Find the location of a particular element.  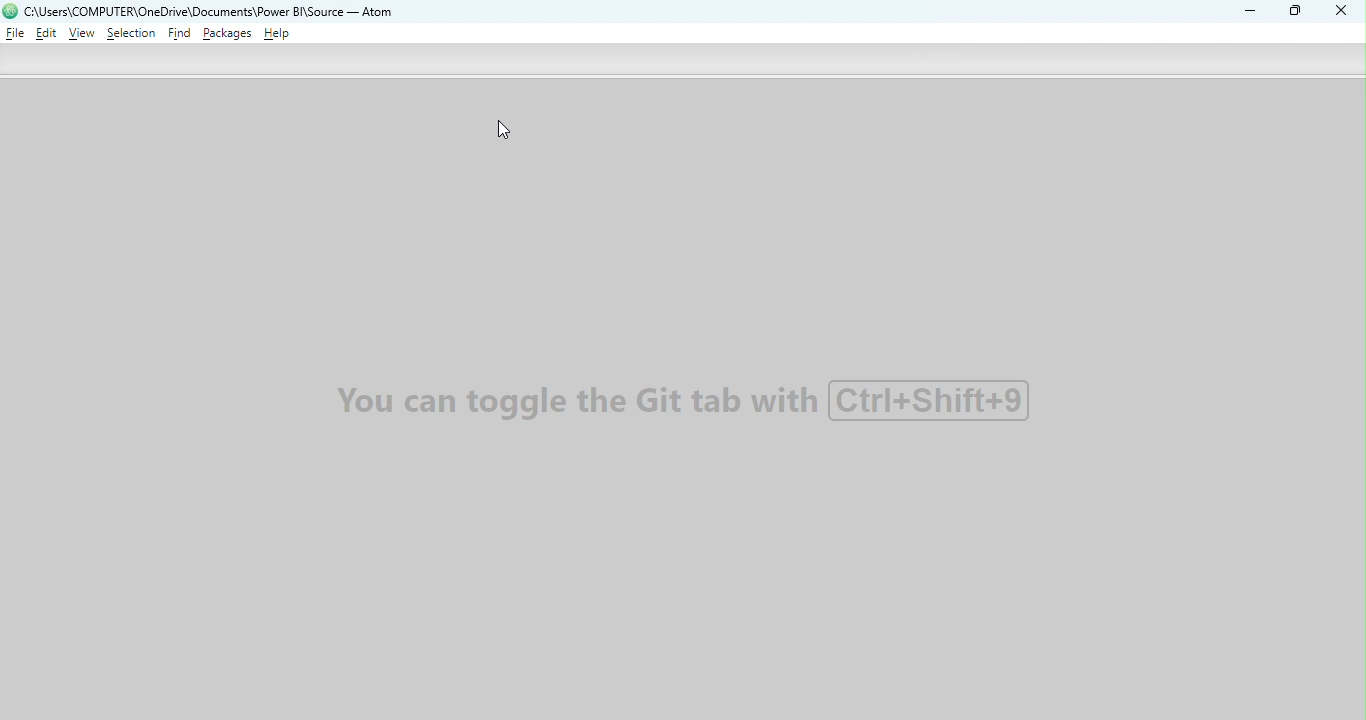

File name is located at coordinates (215, 12).